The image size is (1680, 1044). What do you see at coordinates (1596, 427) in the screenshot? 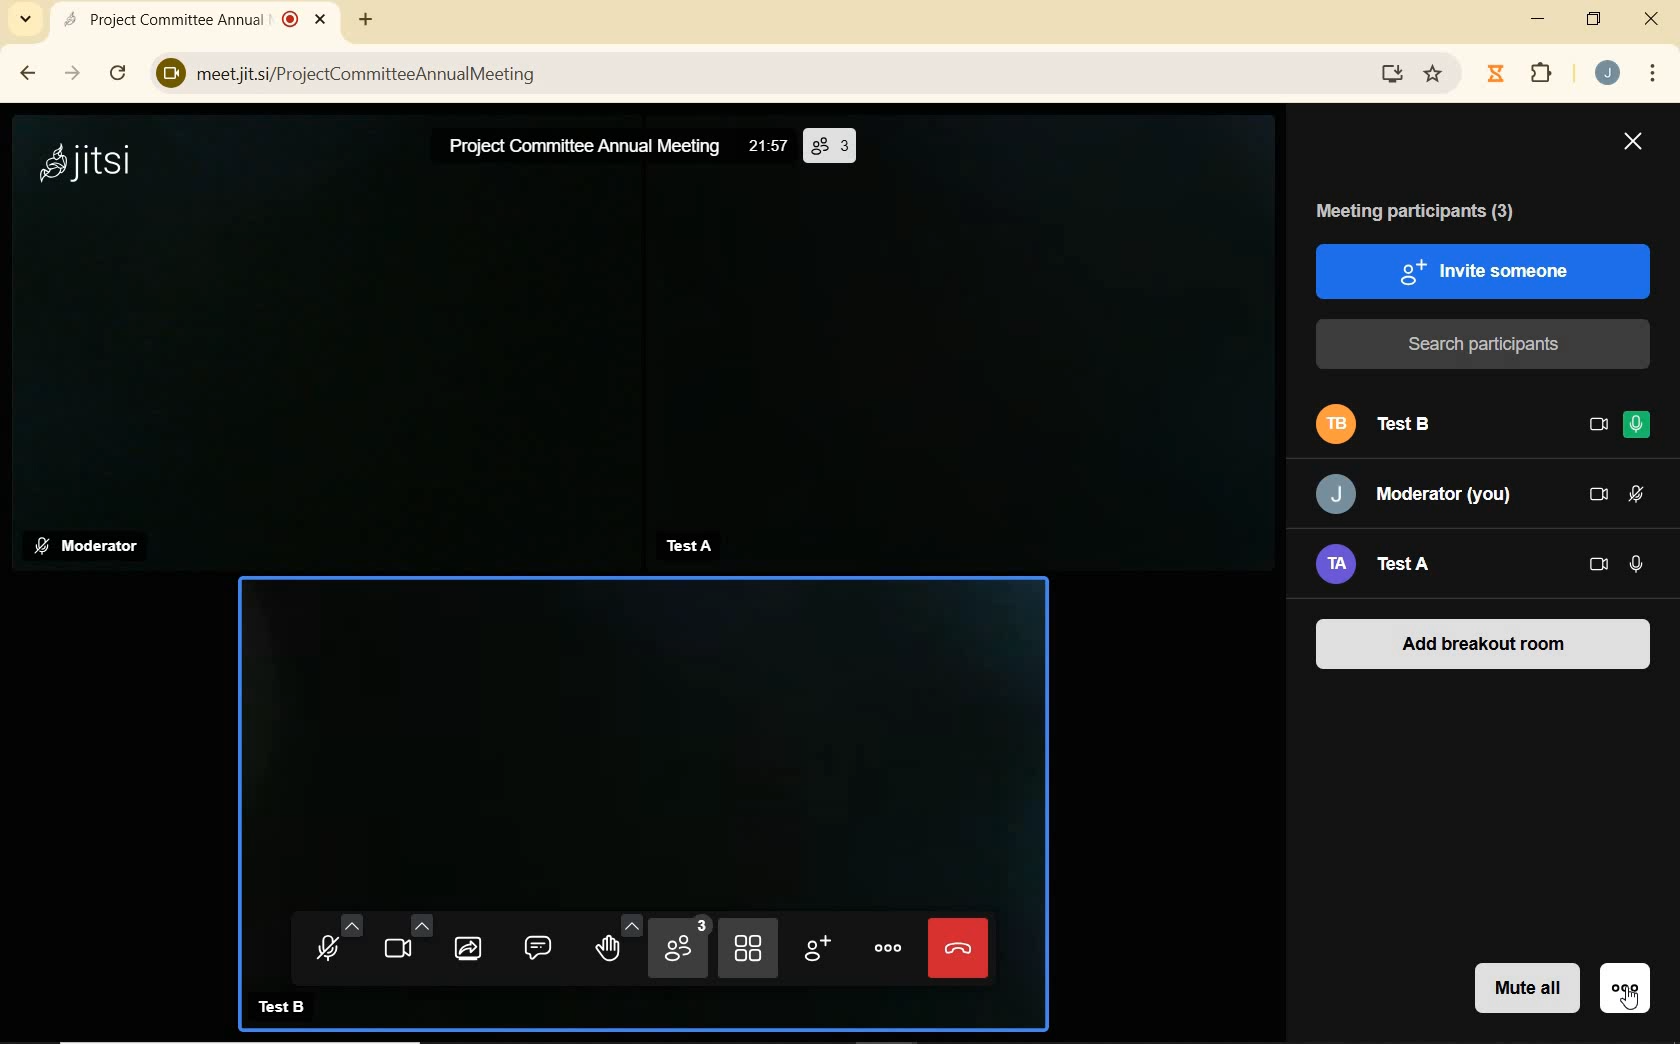
I see `CAMERA` at bounding box center [1596, 427].